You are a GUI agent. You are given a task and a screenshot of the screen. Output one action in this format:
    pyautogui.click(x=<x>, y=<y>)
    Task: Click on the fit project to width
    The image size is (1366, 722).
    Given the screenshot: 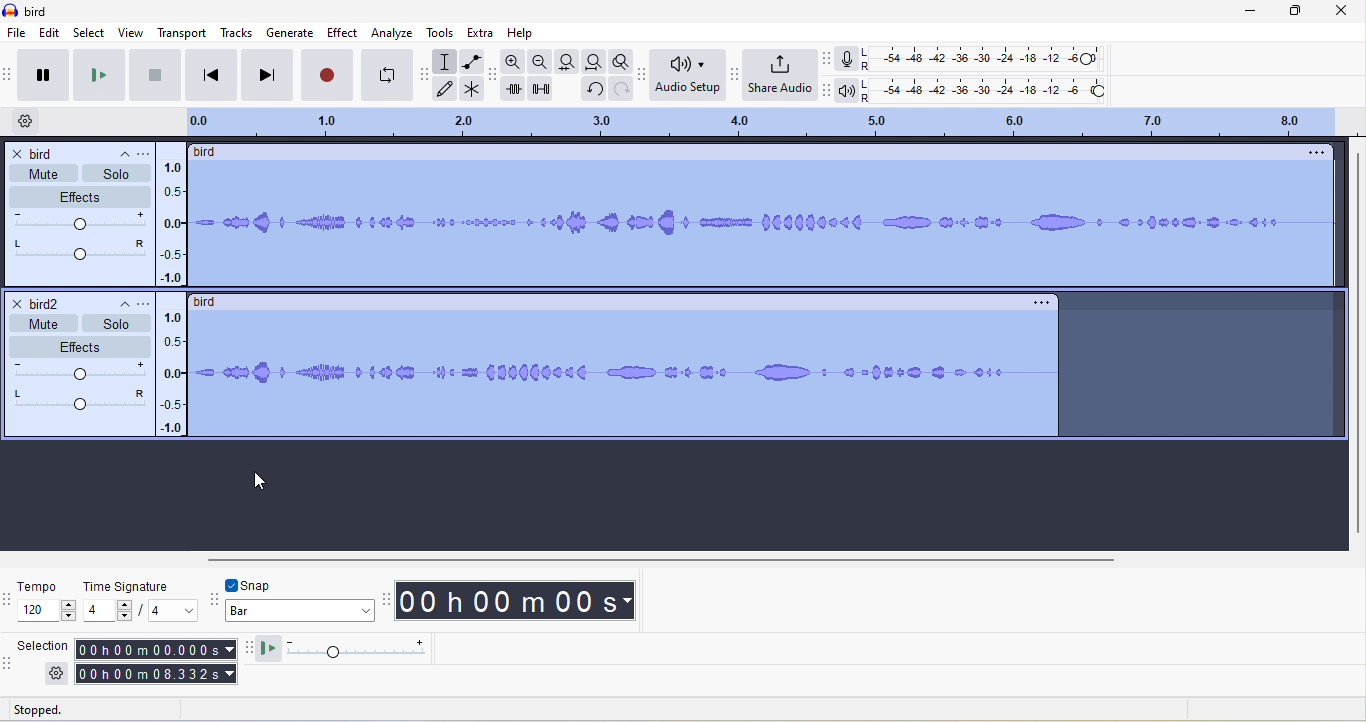 What is the action you would take?
    pyautogui.click(x=593, y=61)
    